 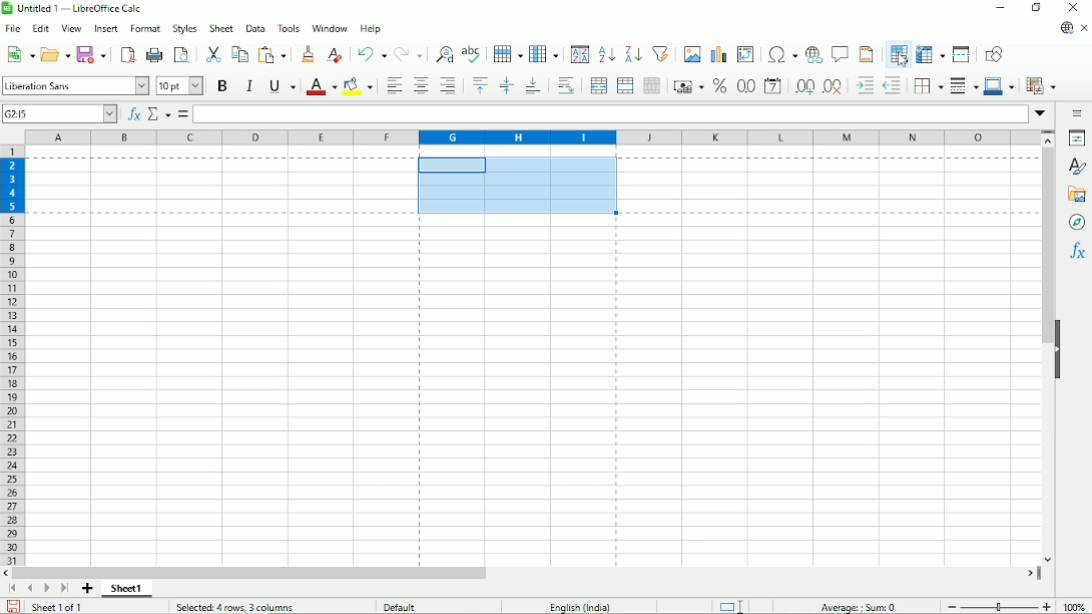 I want to click on Row, so click(x=505, y=53).